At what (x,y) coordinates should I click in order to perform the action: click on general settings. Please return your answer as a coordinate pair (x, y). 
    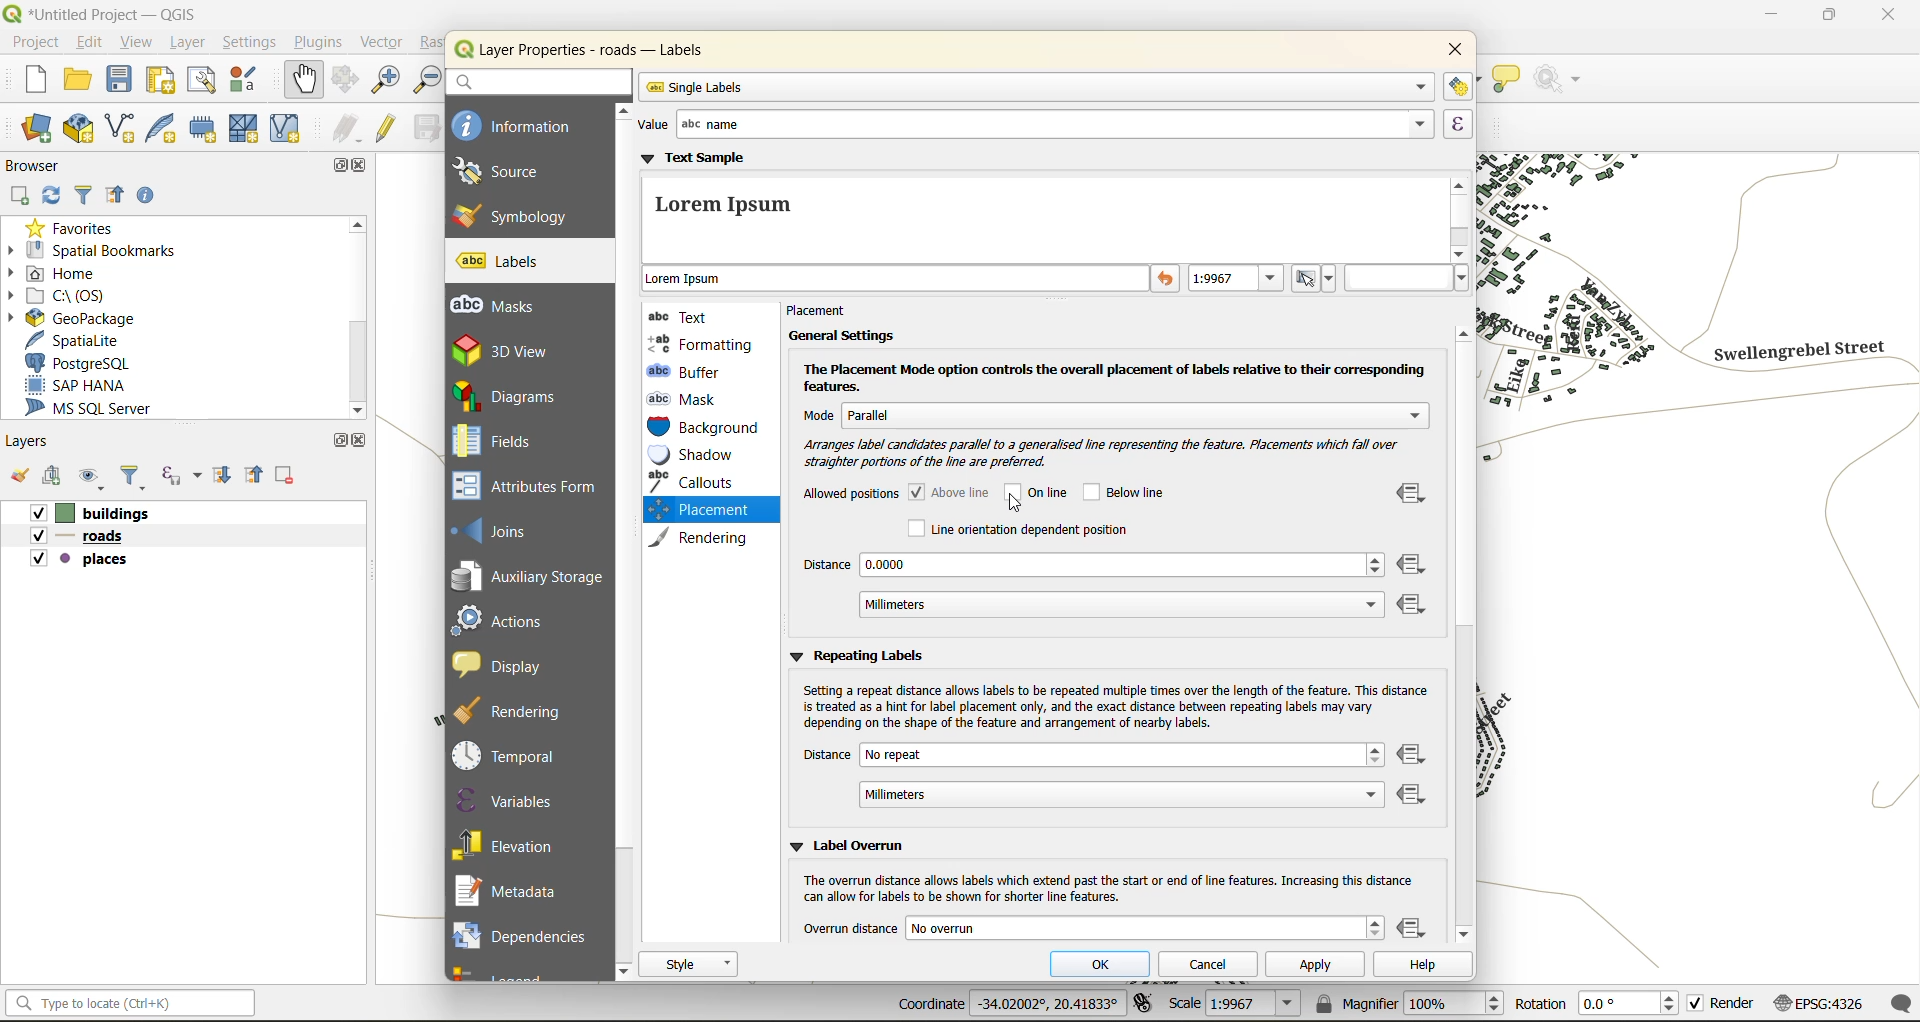
    Looking at the image, I should click on (839, 335).